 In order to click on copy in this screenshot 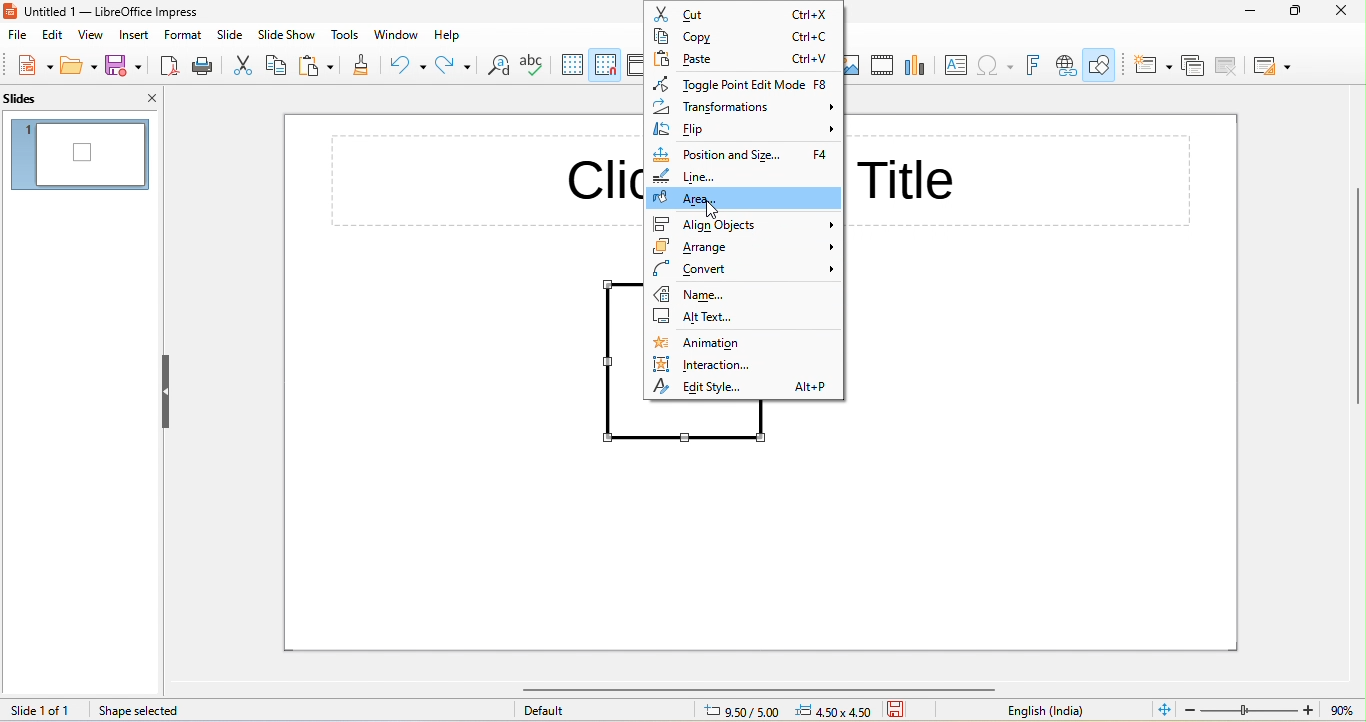, I will do `click(277, 63)`.